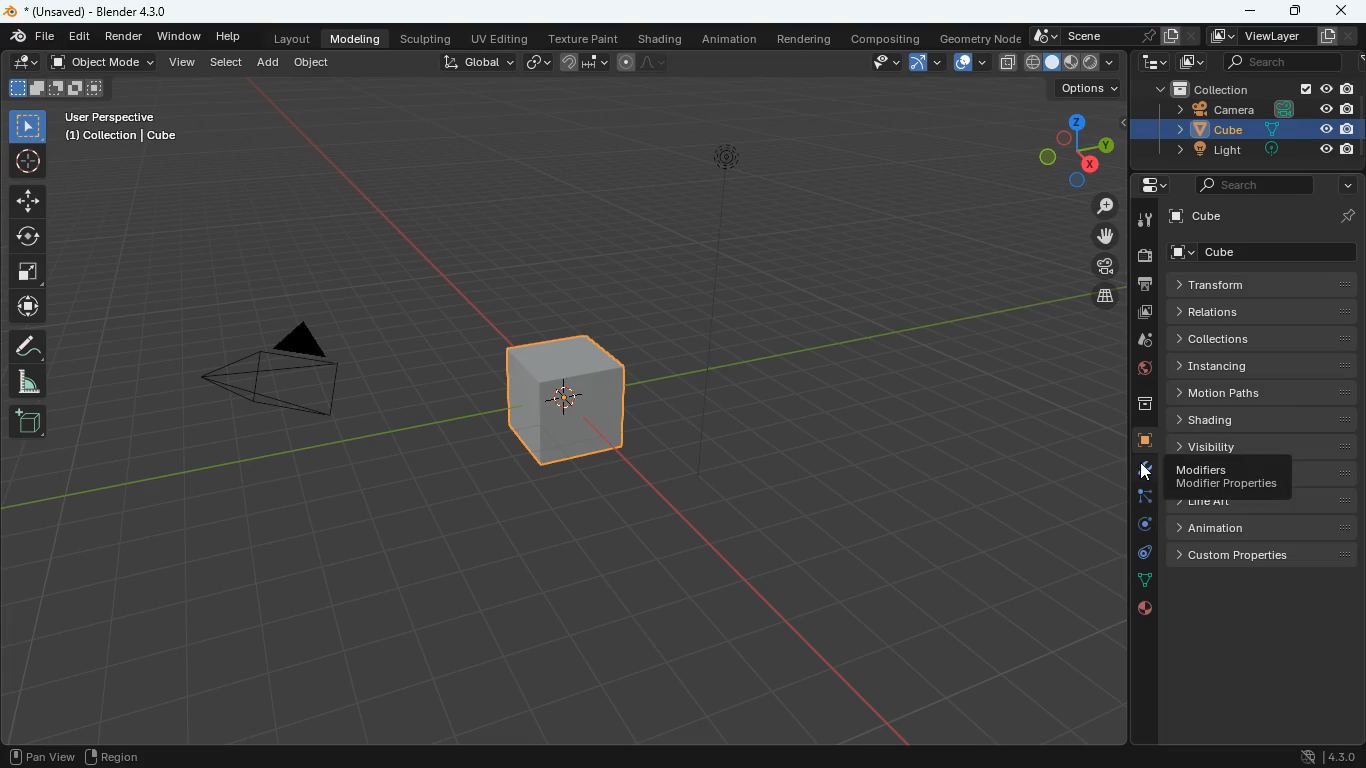 The height and width of the screenshot is (768, 1366). What do you see at coordinates (1088, 89) in the screenshot?
I see `options` at bounding box center [1088, 89].